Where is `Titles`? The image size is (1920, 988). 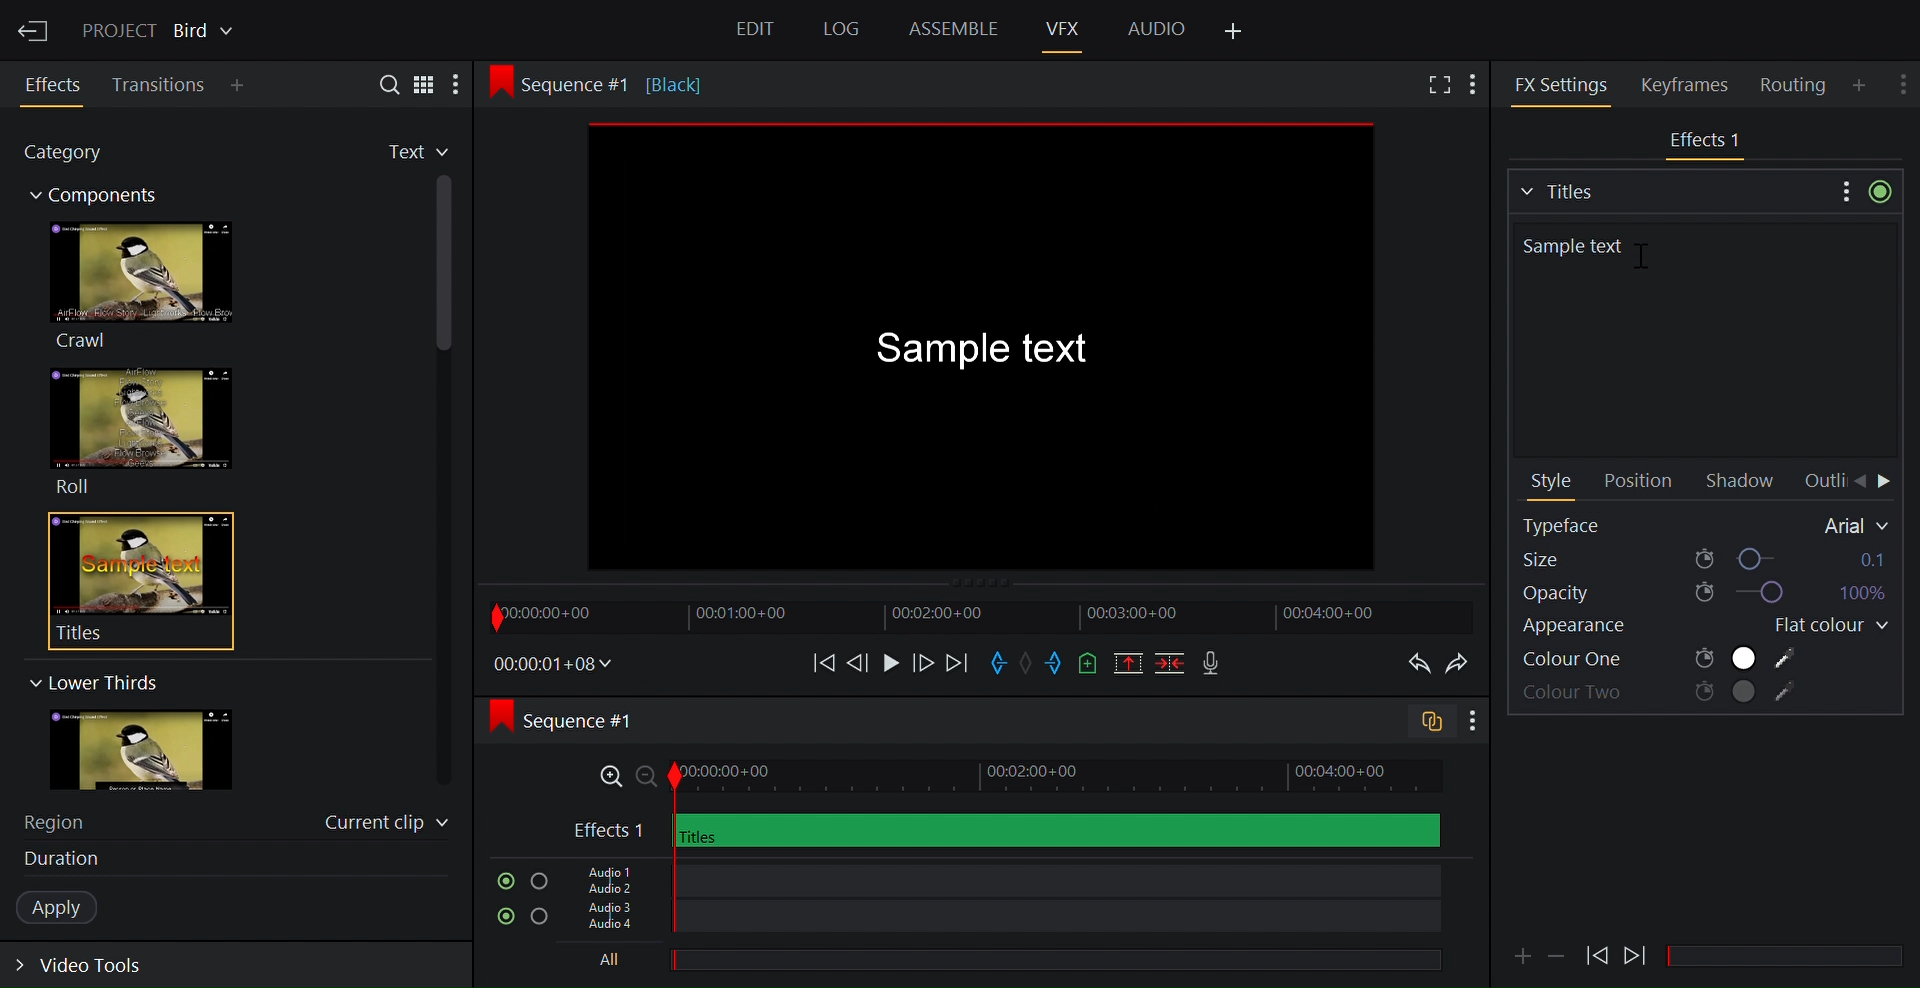
Titles is located at coordinates (128, 580).